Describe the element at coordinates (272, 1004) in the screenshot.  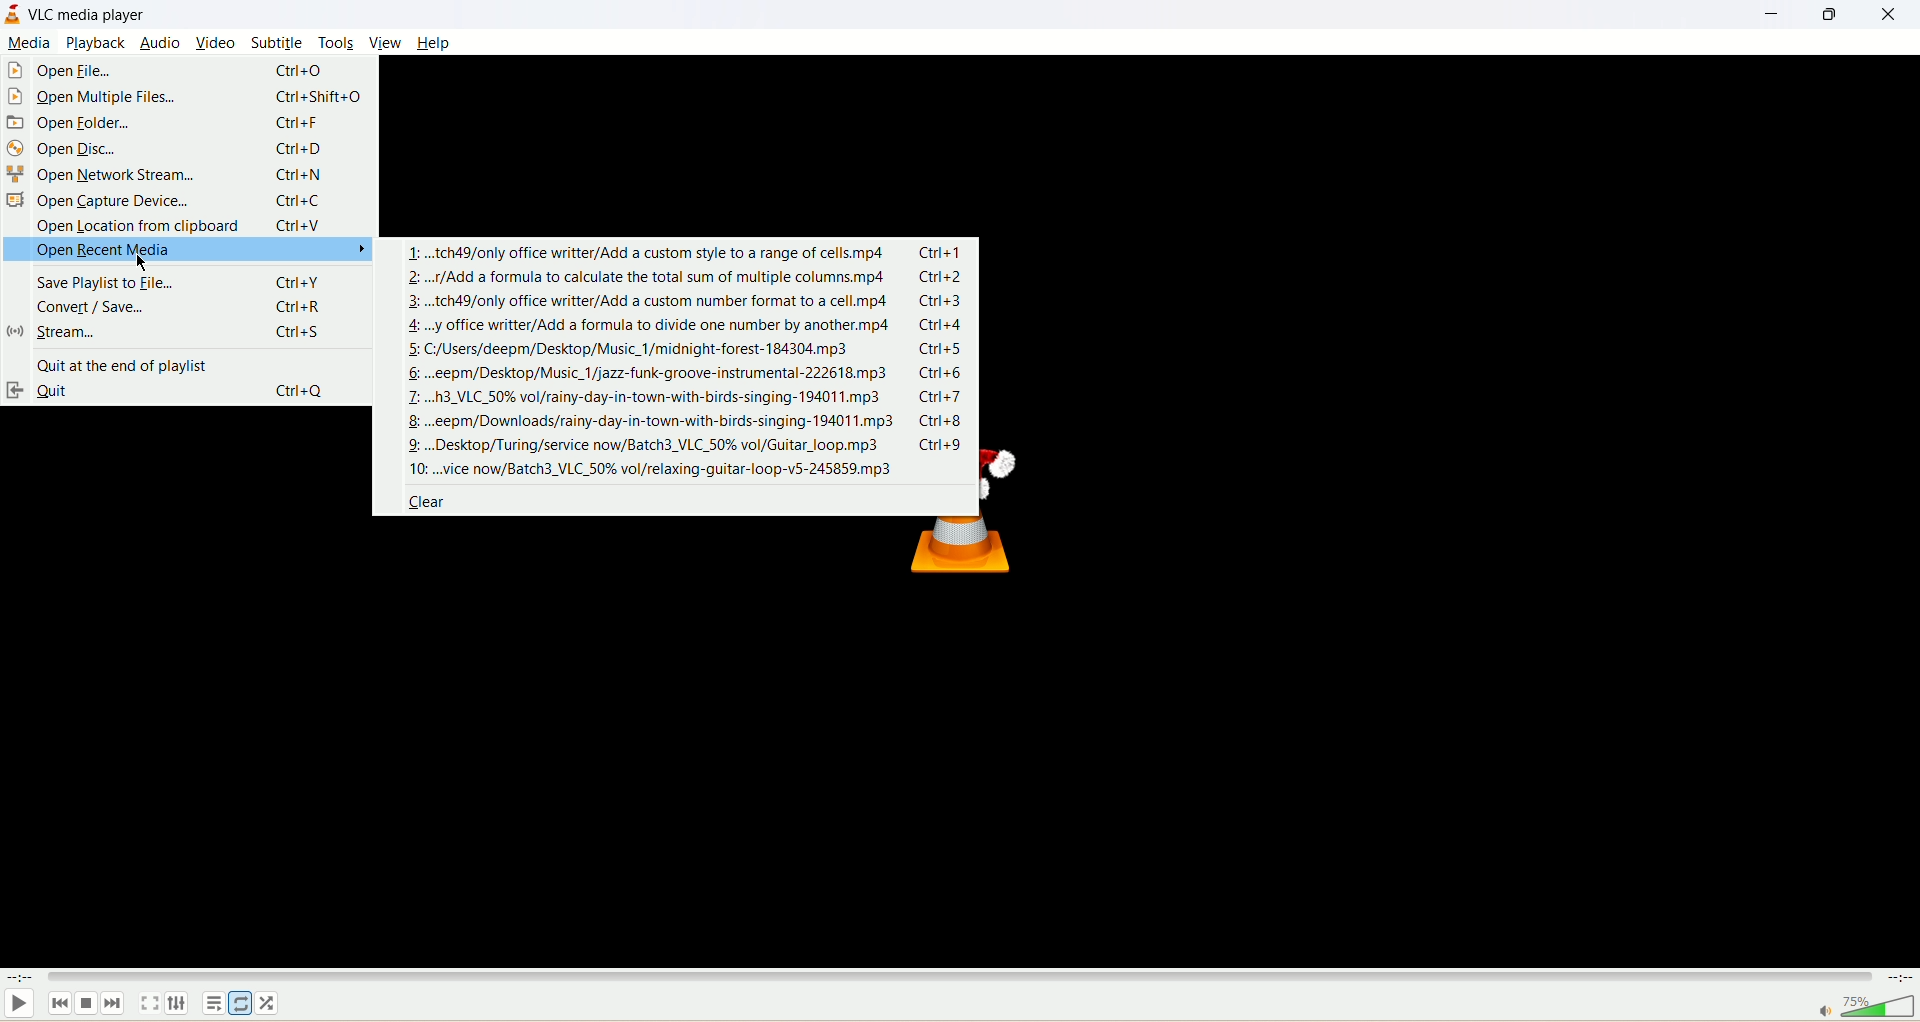
I see `shuffle` at that location.